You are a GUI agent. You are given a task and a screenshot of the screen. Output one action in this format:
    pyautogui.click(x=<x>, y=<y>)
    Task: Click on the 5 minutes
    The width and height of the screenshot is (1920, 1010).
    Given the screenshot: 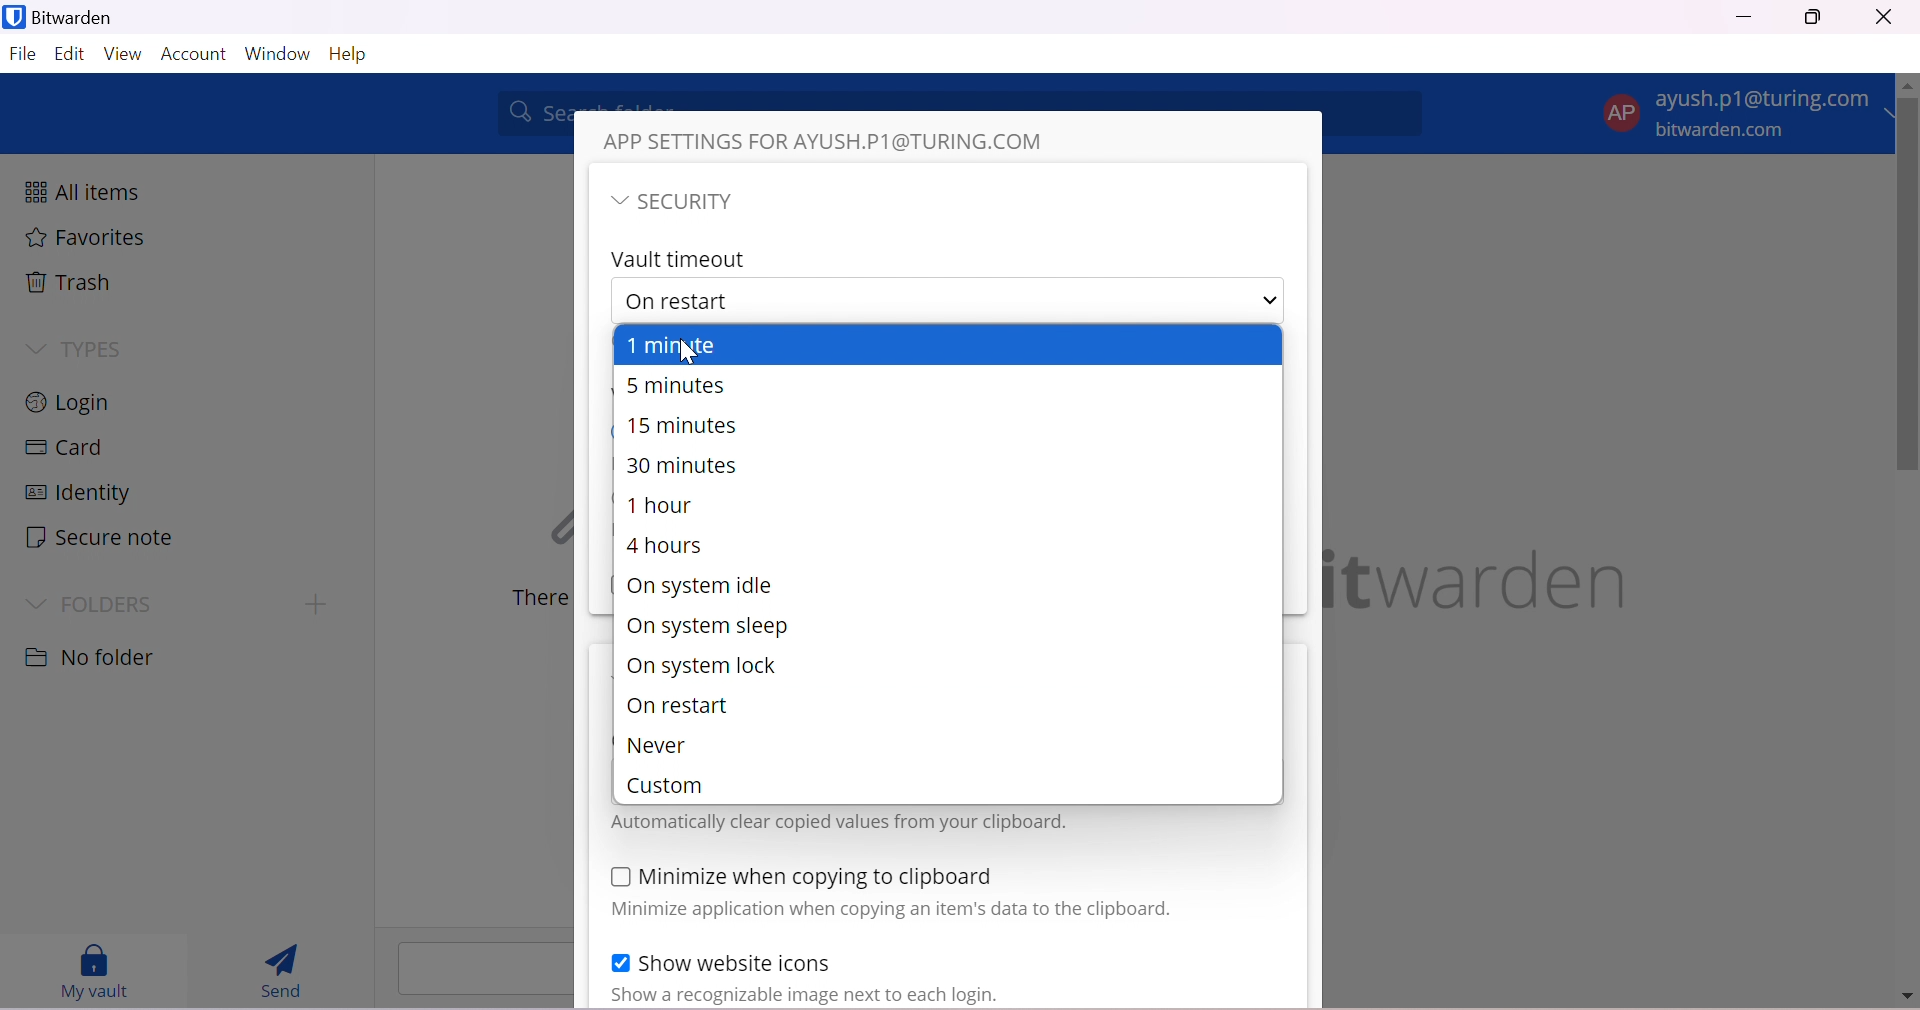 What is the action you would take?
    pyautogui.click(x=676, y=384)
    